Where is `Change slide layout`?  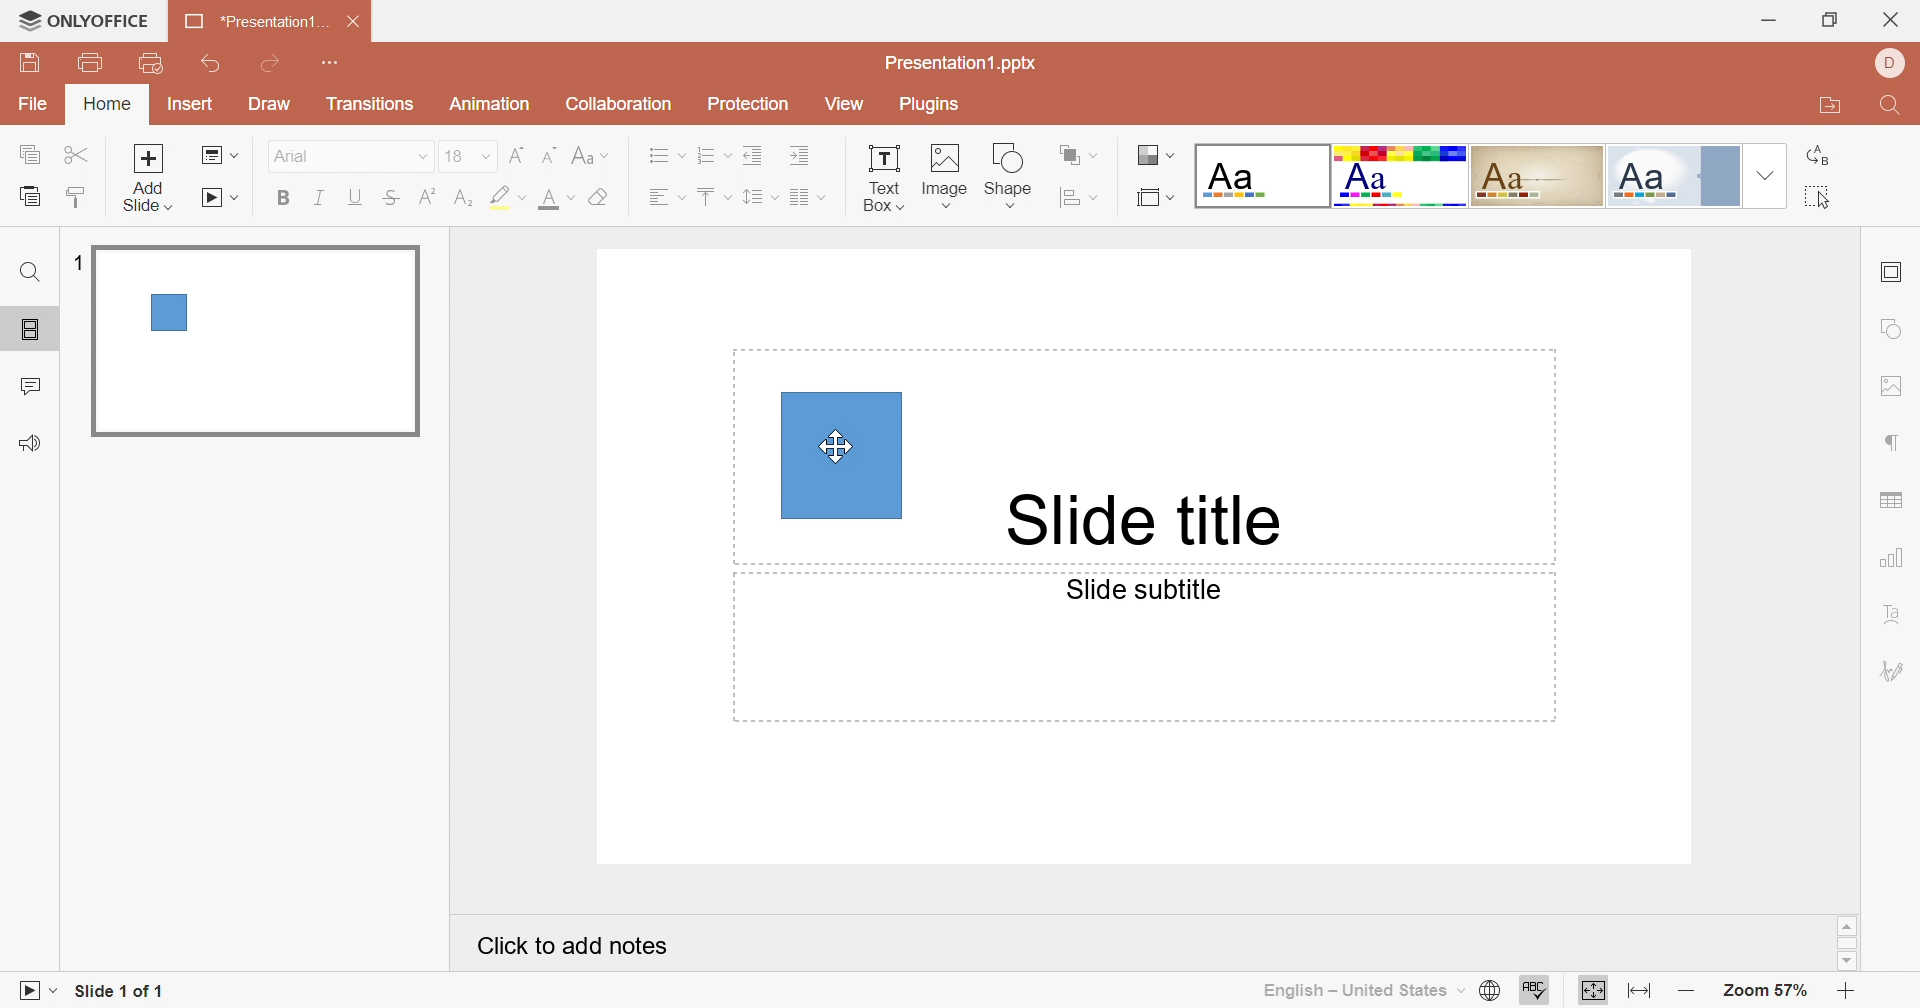
Change slide layout is located at coordinates (218, 156).